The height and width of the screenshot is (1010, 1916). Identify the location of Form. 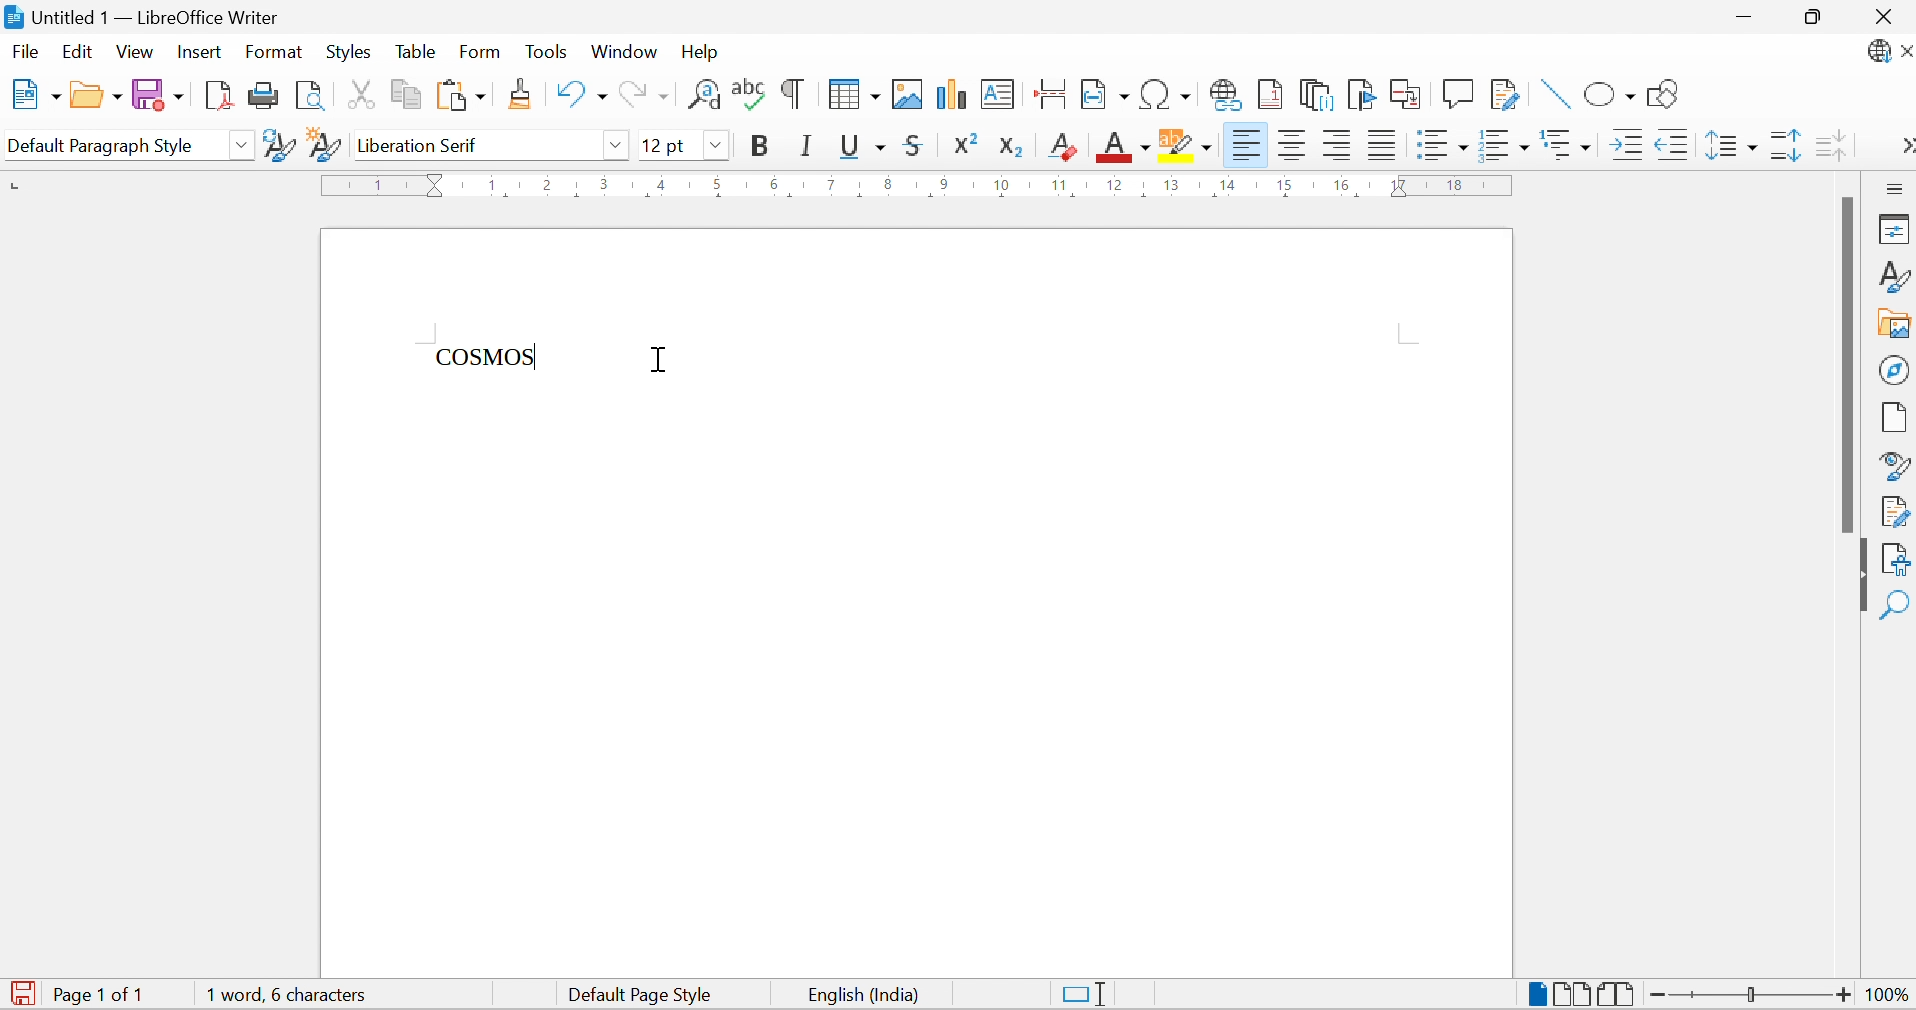
(481, 51).